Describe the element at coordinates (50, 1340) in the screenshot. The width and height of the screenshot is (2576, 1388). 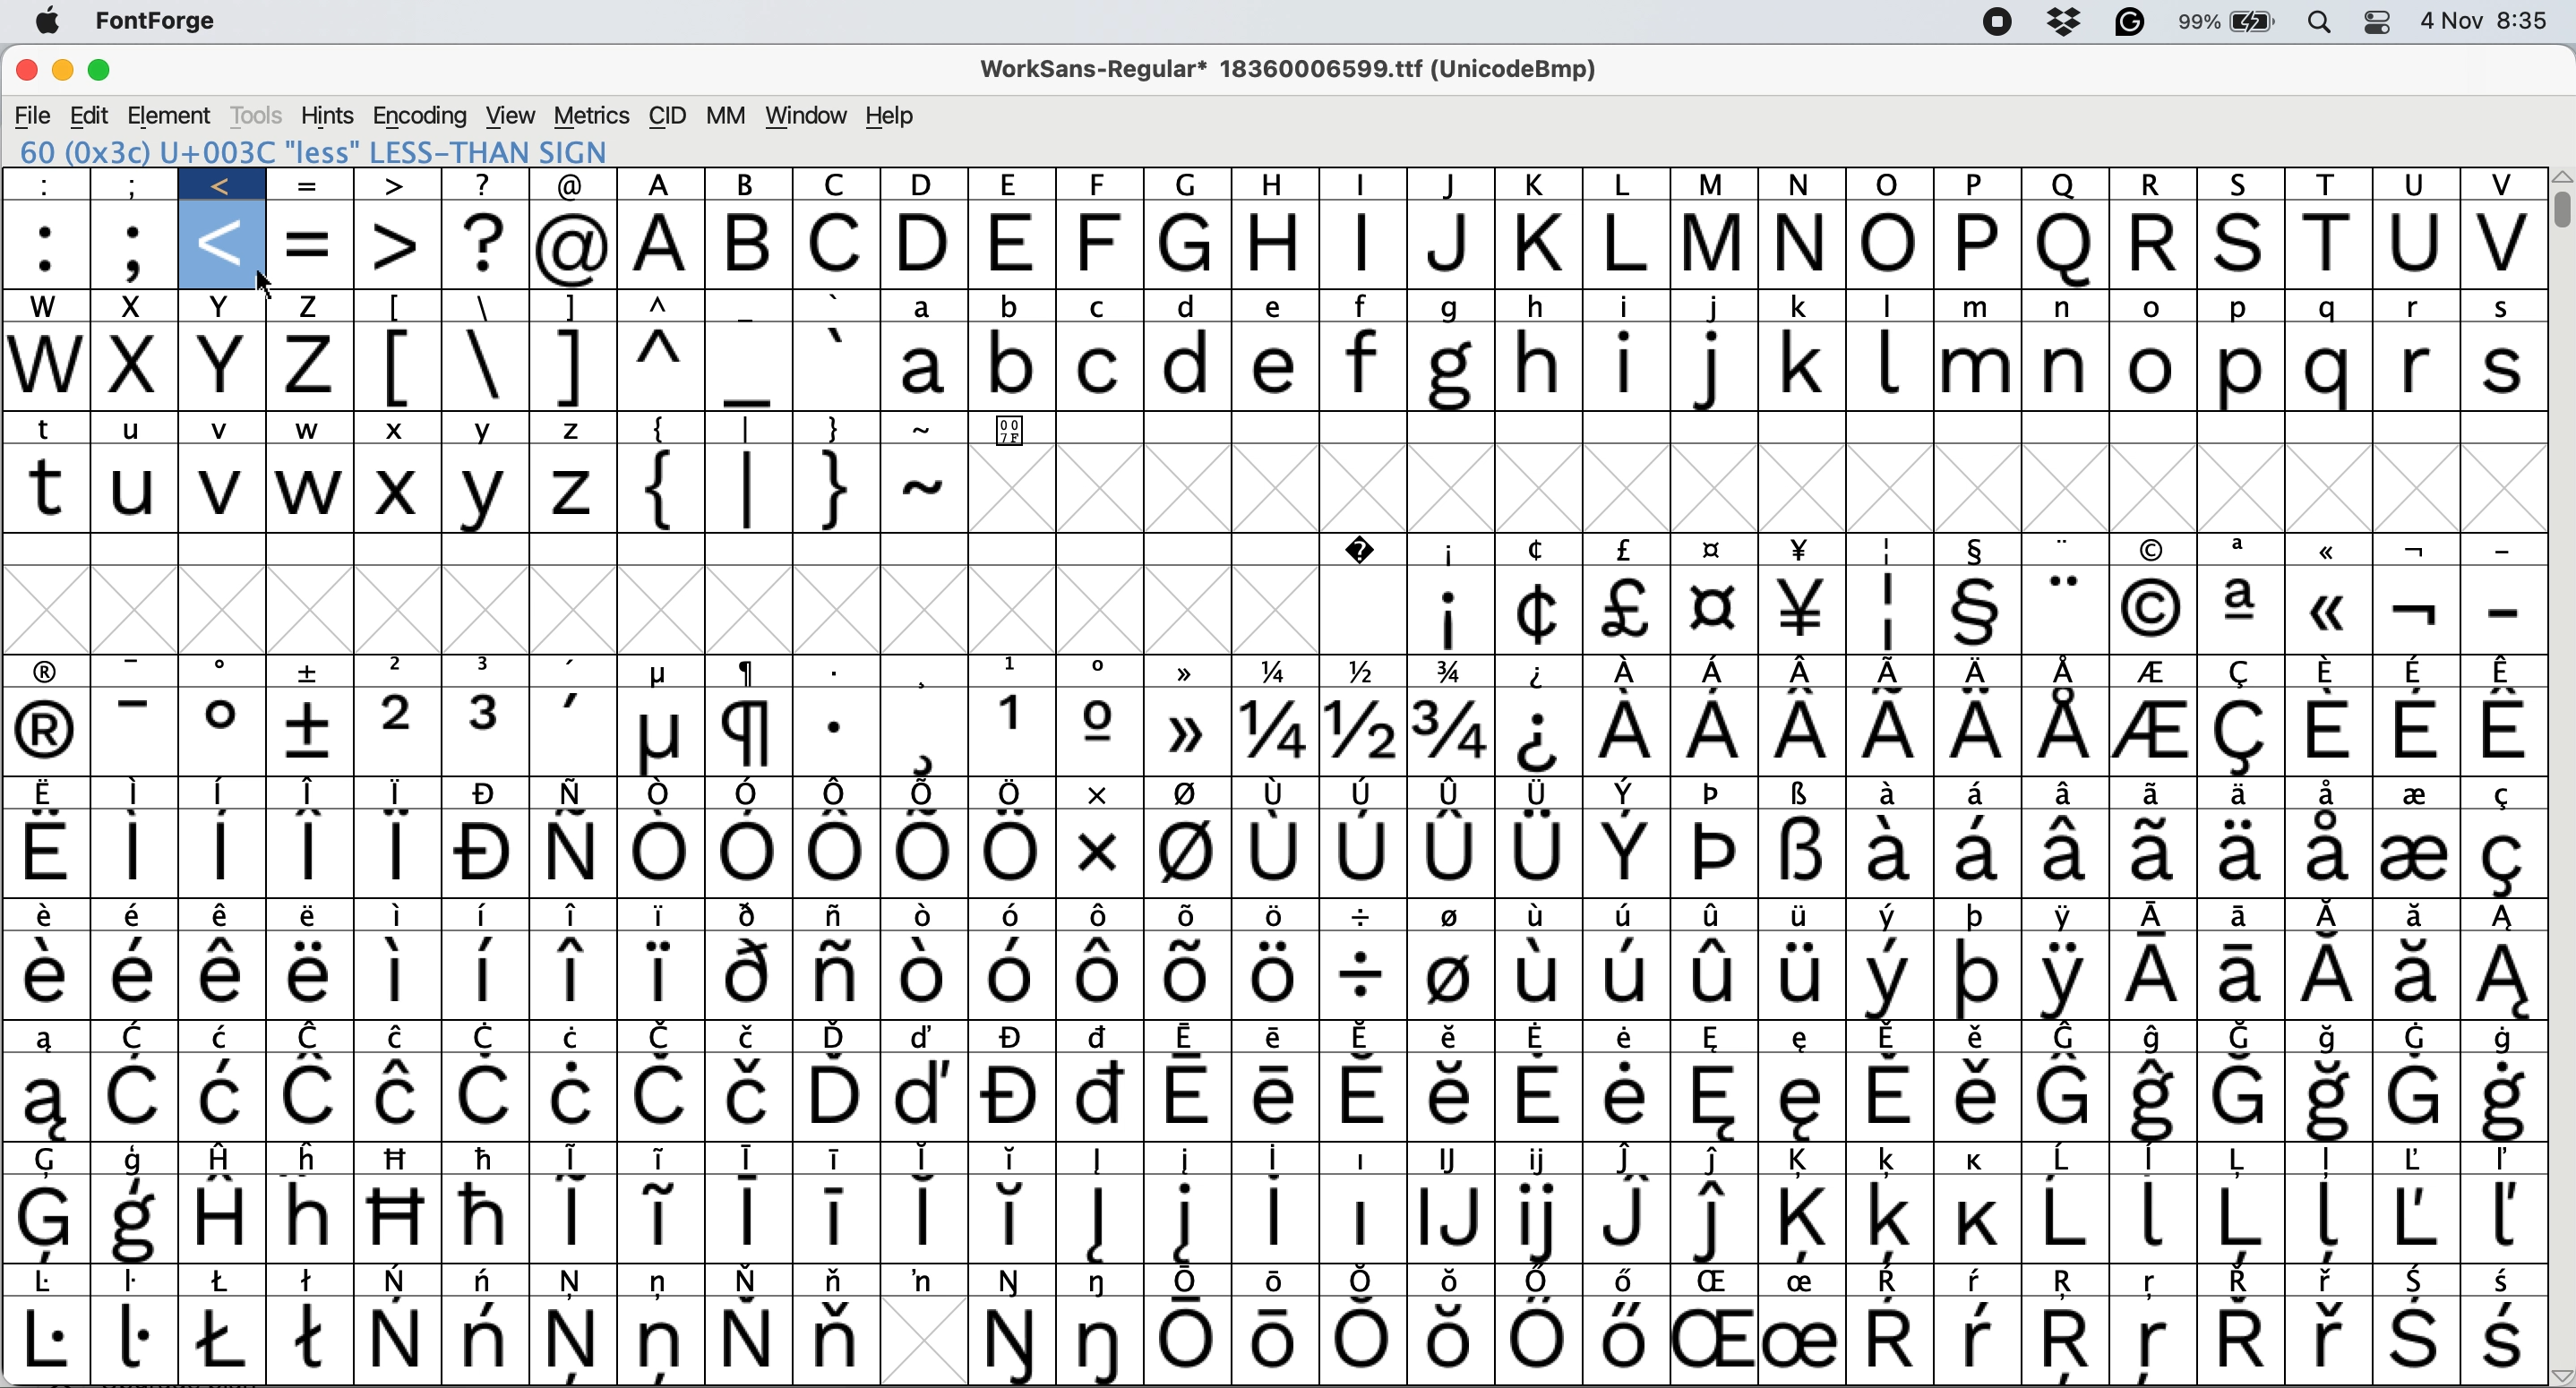
I see `Symbol` at that location.